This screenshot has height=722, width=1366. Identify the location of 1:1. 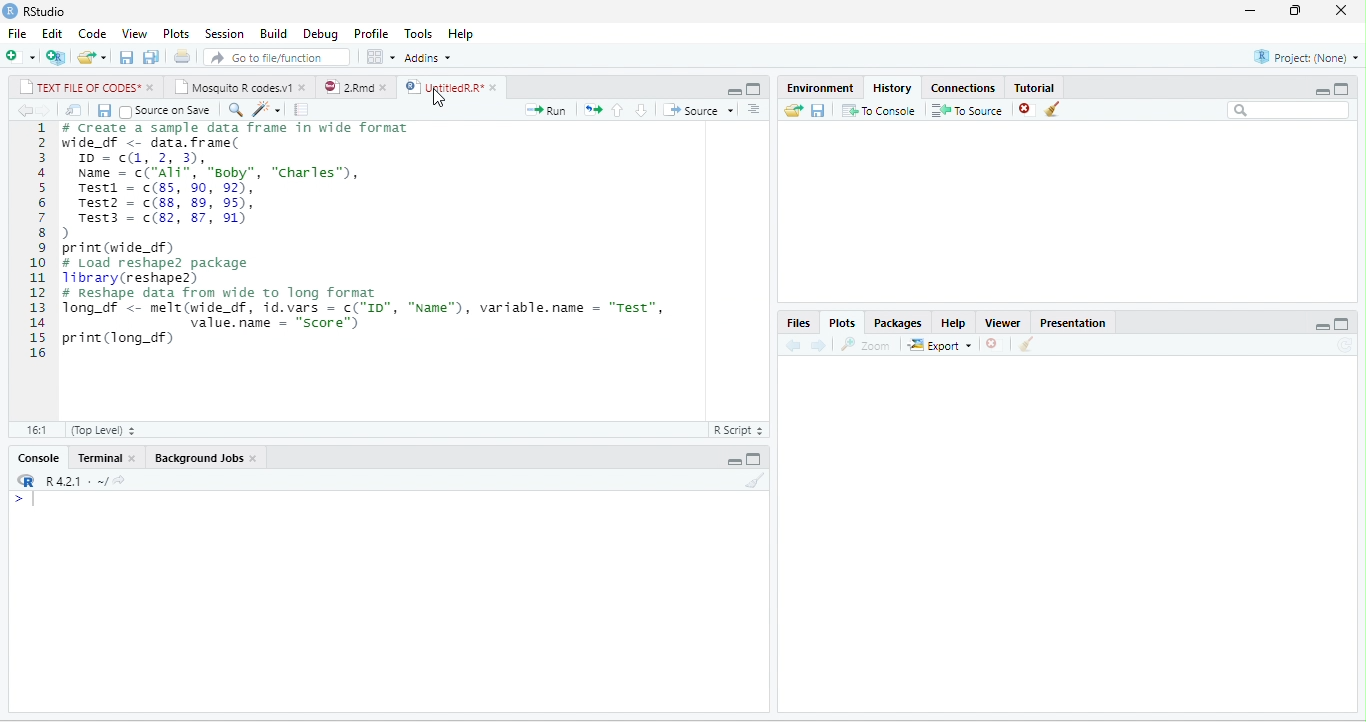
(35, 430).